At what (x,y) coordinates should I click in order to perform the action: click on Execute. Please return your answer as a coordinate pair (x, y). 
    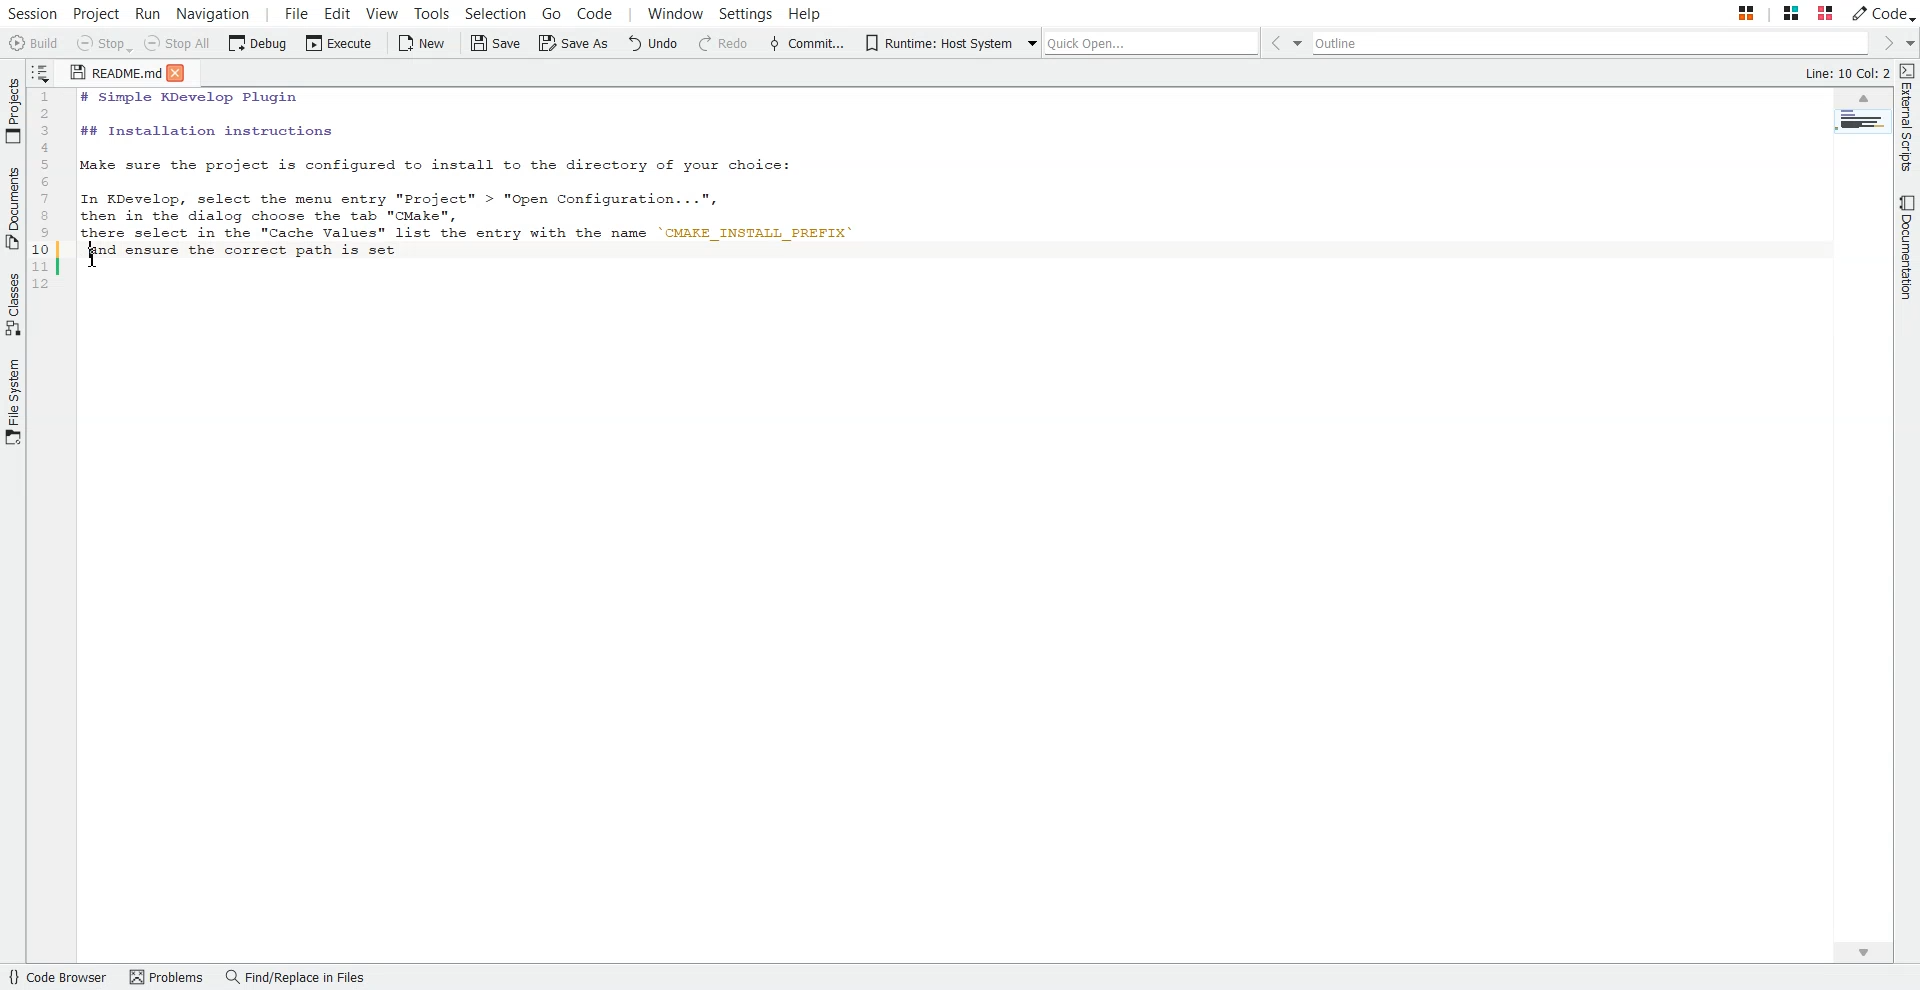
    Looking at the image, I should click on (339, 44).